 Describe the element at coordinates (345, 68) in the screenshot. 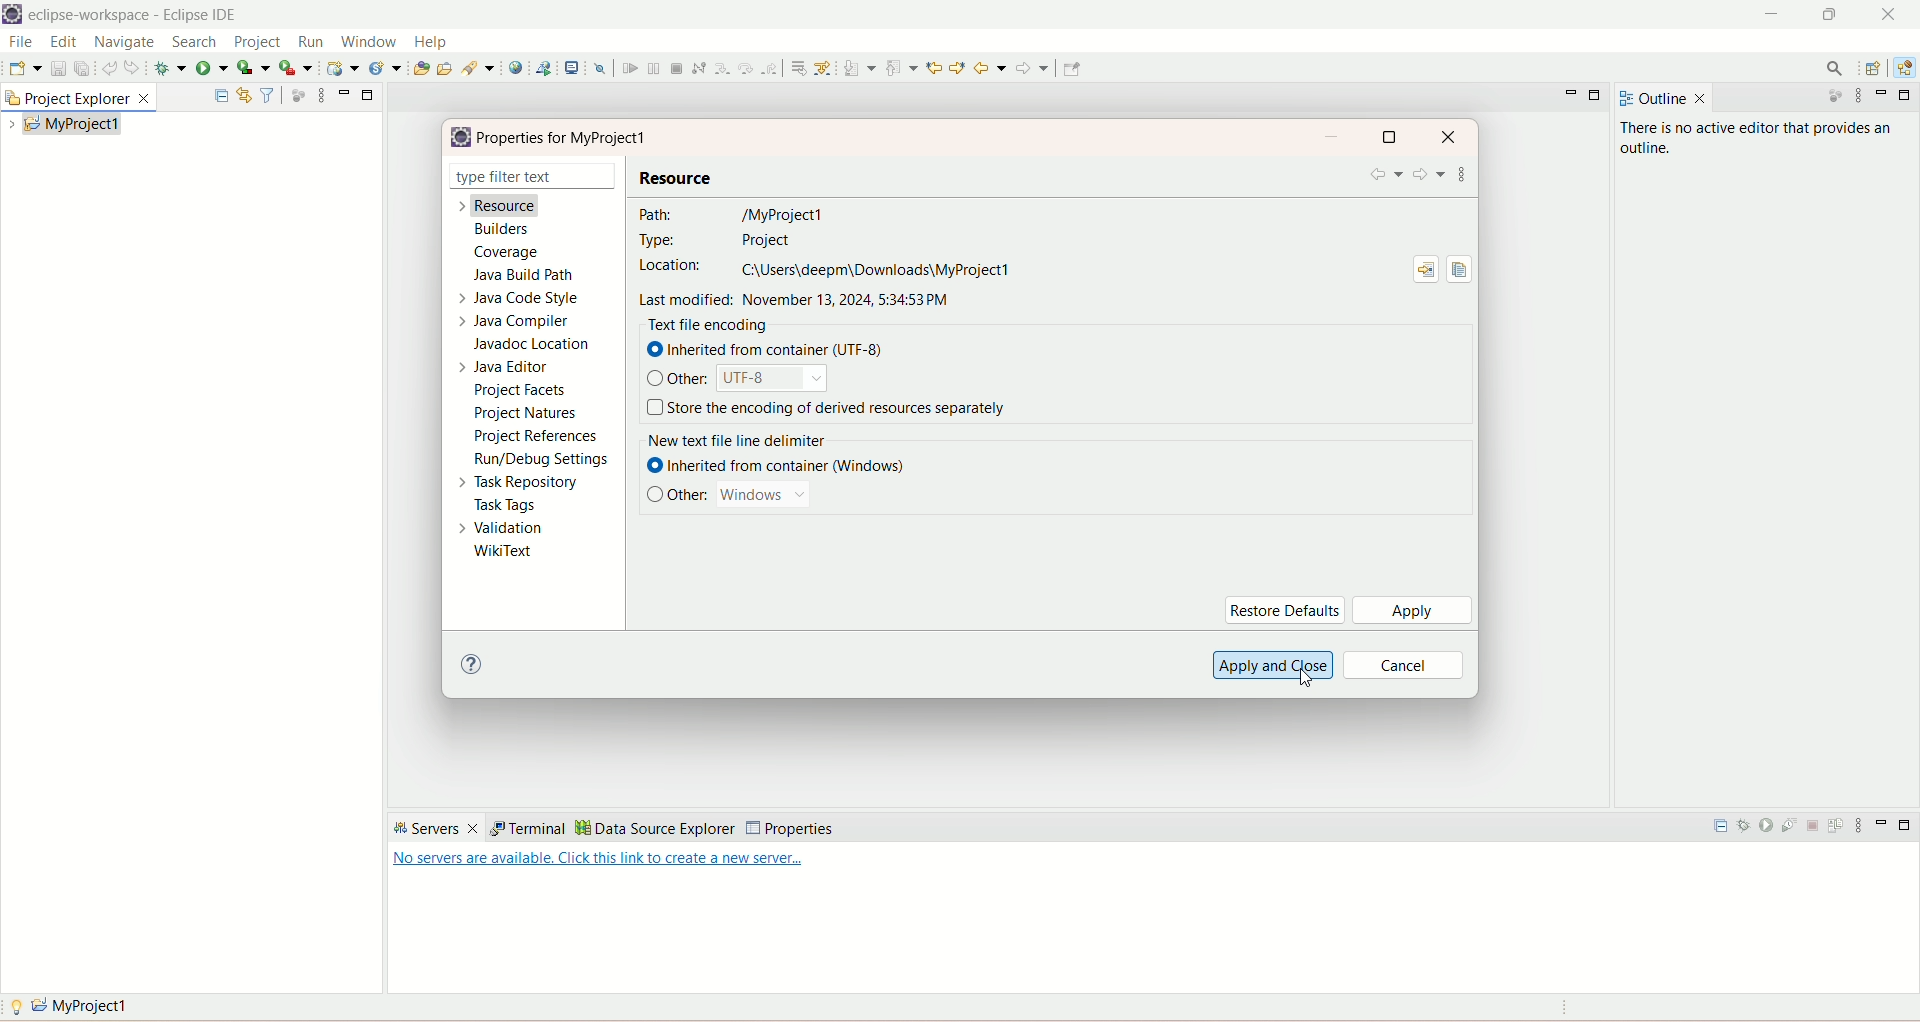

I see `create a dynamic web service` at that location.